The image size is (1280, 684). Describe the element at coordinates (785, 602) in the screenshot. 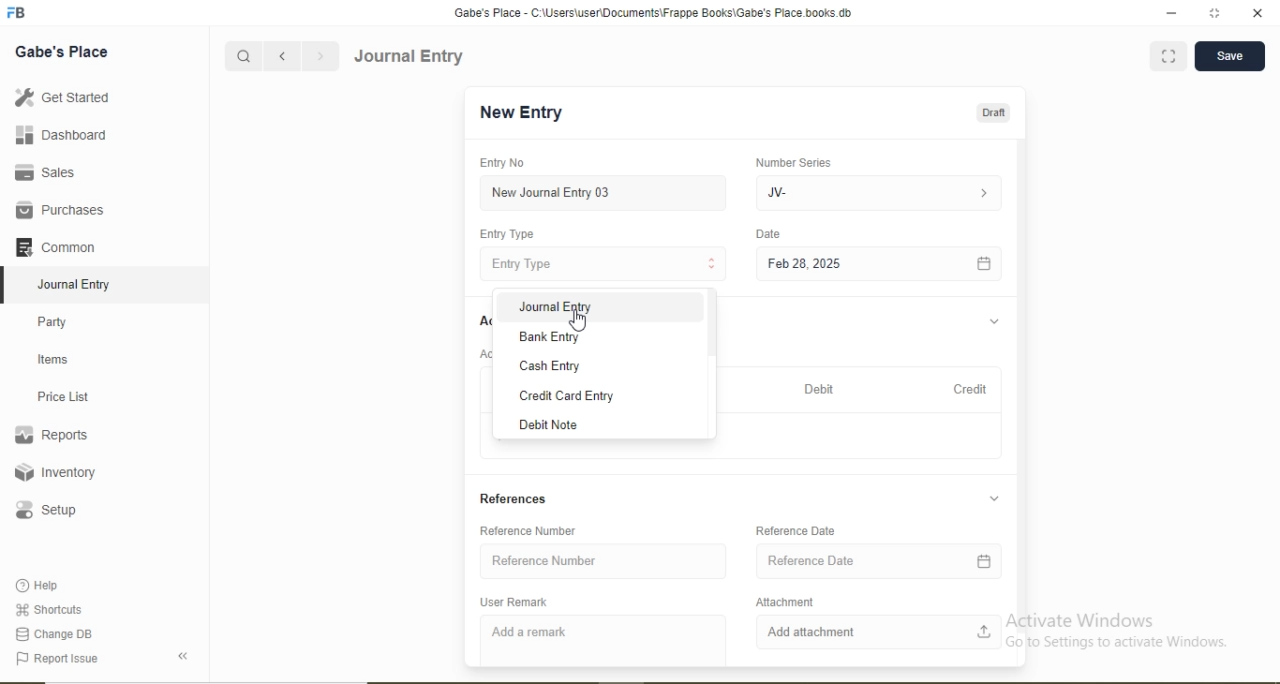

I see `Attachment` at that location.